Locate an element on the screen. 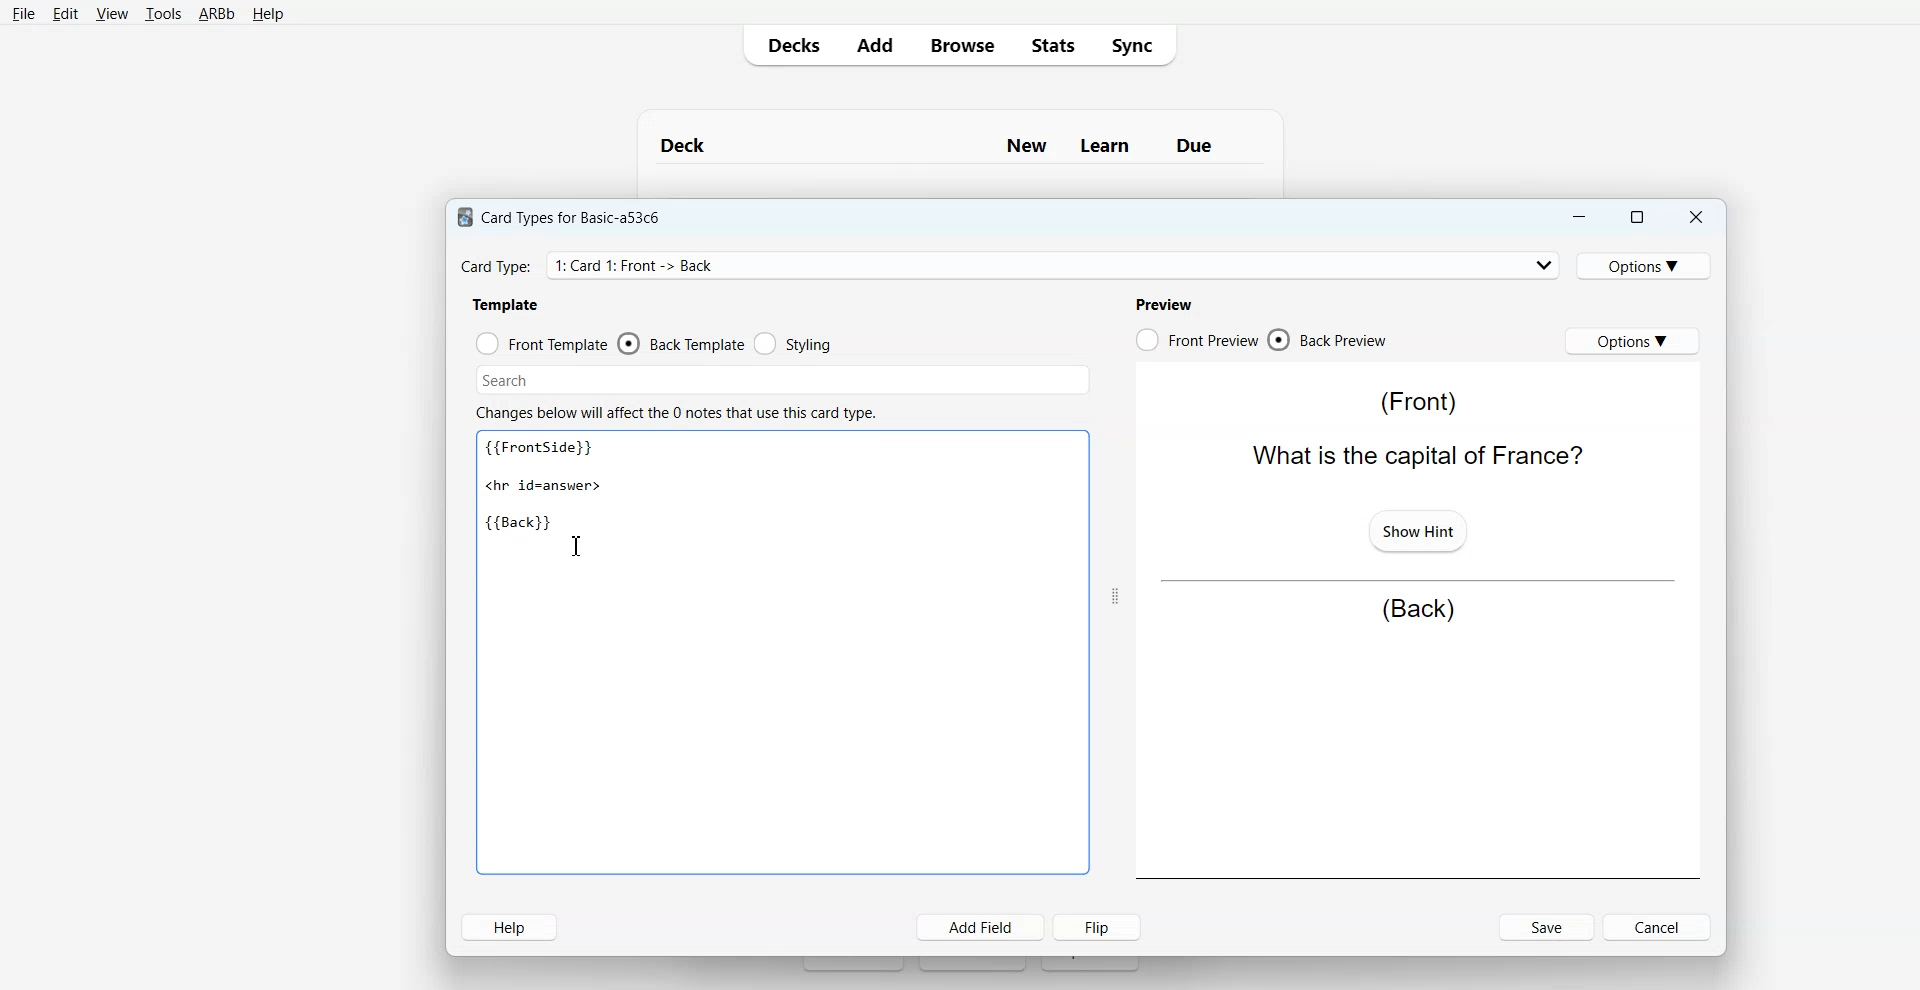 This screenshot has width=1920, height=990. (Back) is located at coordinates (1418, 610).